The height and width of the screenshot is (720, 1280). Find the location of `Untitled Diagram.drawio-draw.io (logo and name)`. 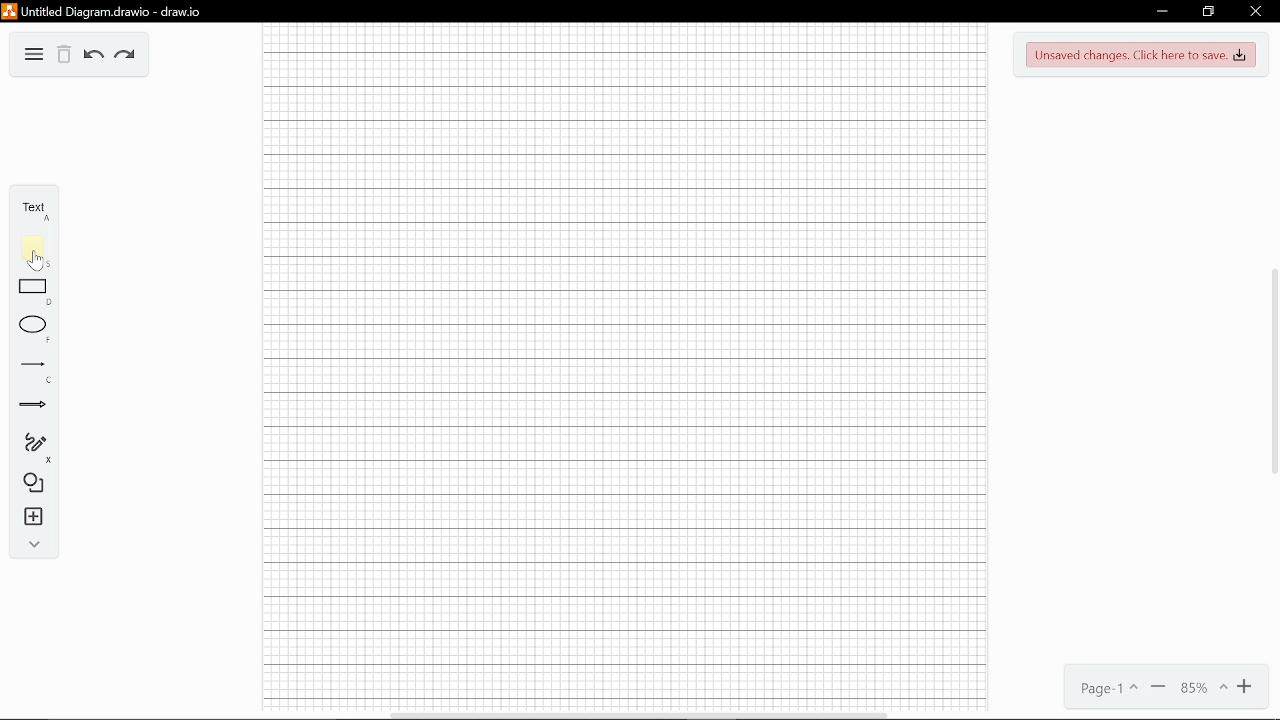

Untitled Diagram.drawio-draw.io (logo and name) is located at coordinates (121, 10).